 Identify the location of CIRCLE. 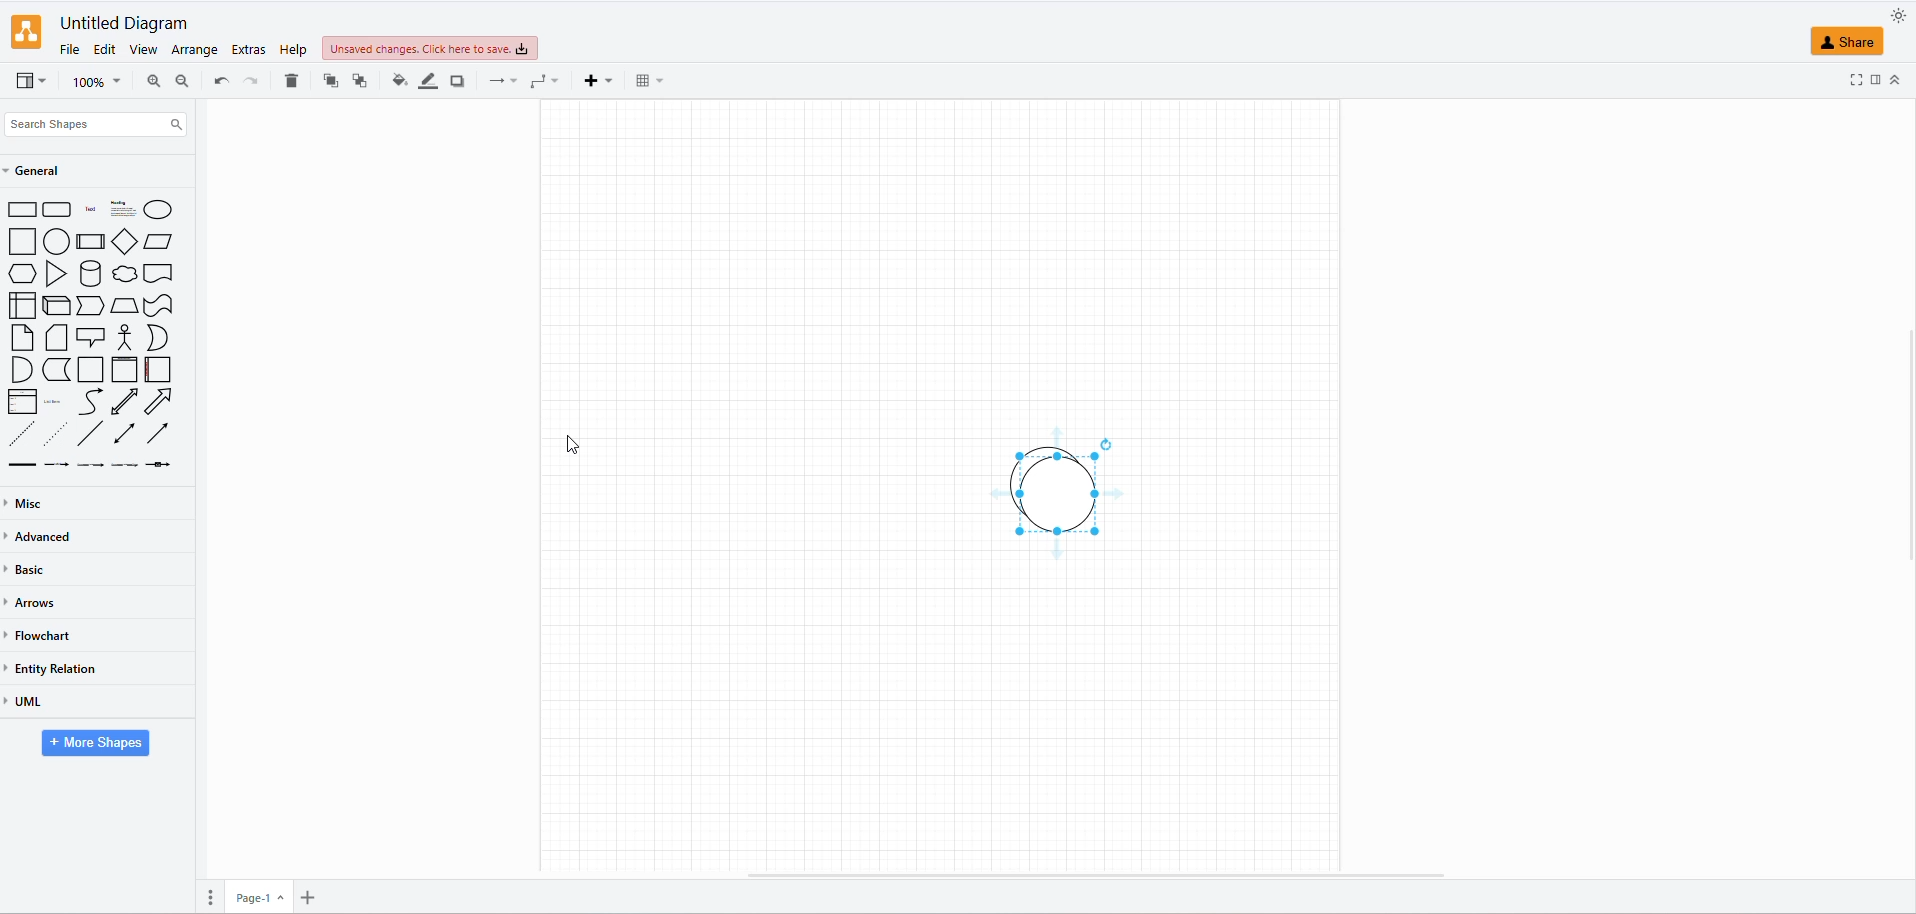
(160, 209).